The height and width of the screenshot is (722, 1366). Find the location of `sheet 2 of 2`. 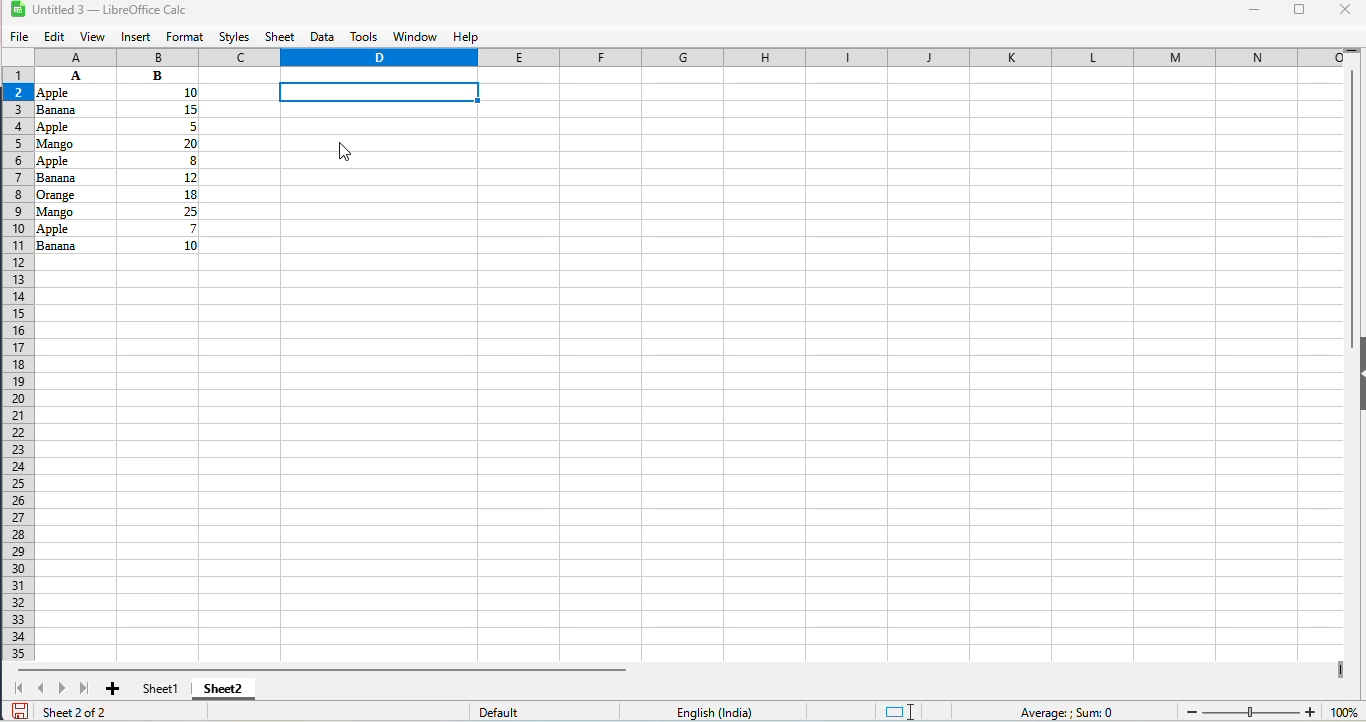

sheet 2 of 2 is located at coordinates (73, 712).